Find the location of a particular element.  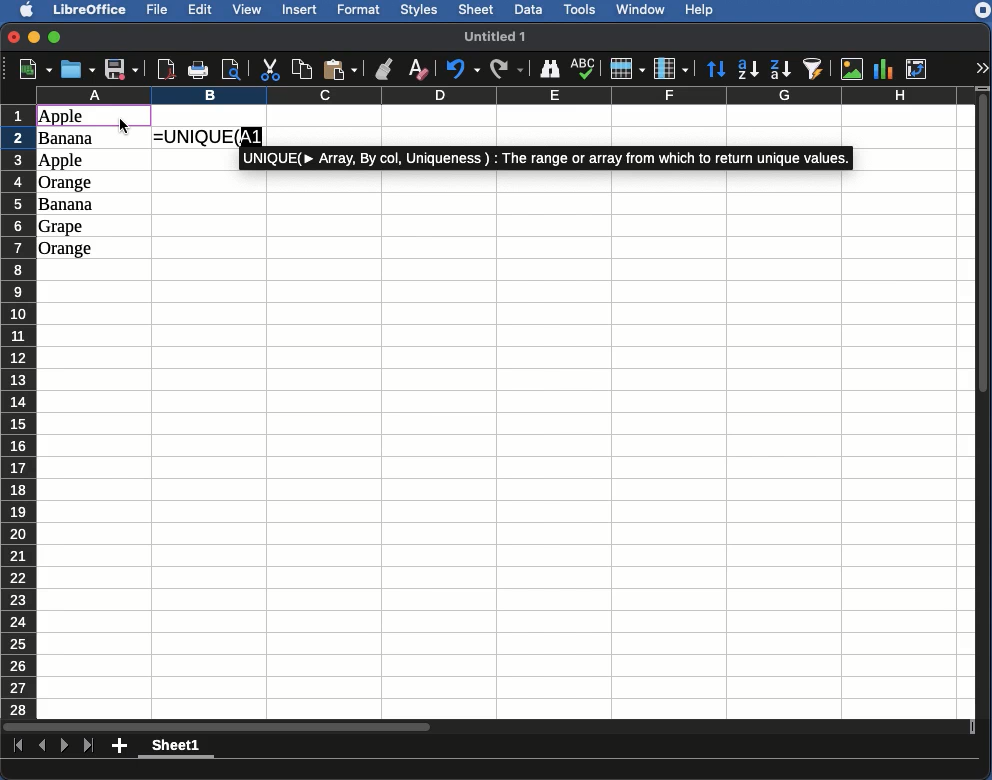

Columns is located at coordinates (502, 95).